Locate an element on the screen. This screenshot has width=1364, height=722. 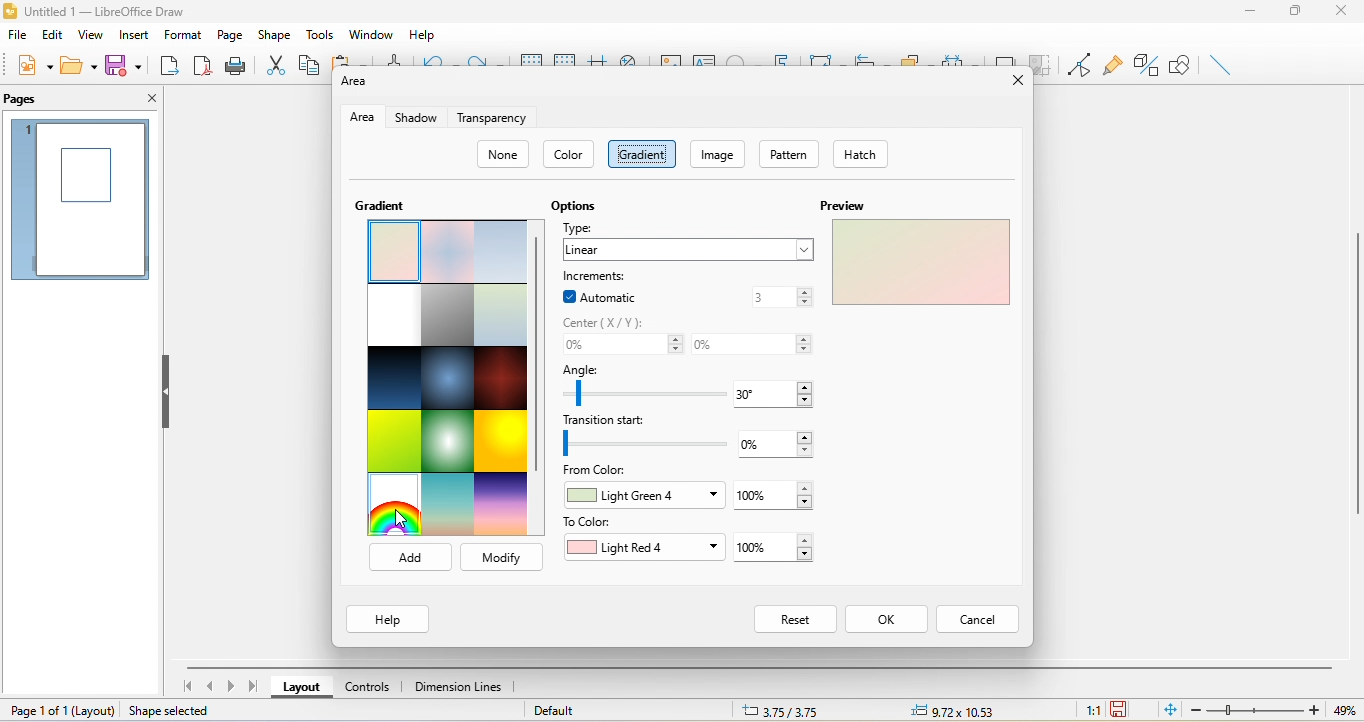
transition start is located at coordinates (645, 437).